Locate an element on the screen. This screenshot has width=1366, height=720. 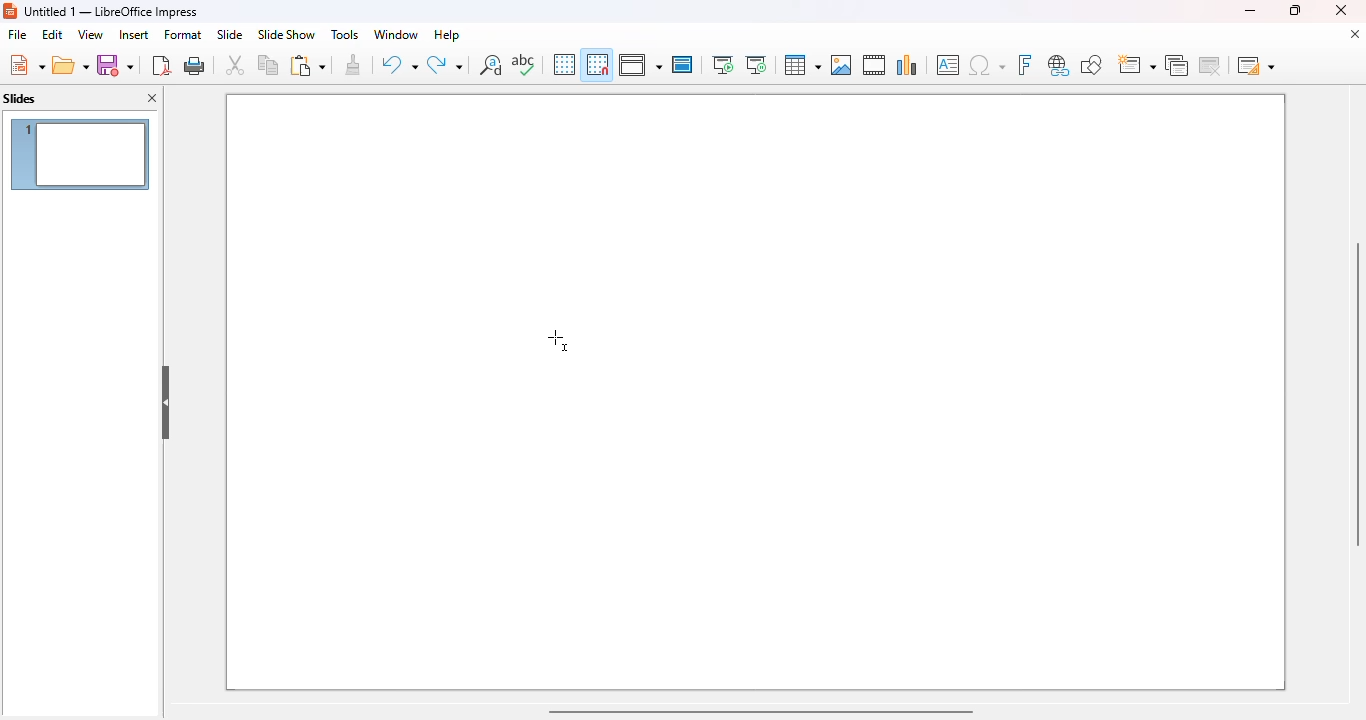
spelling is located at coordinates (523, 64).